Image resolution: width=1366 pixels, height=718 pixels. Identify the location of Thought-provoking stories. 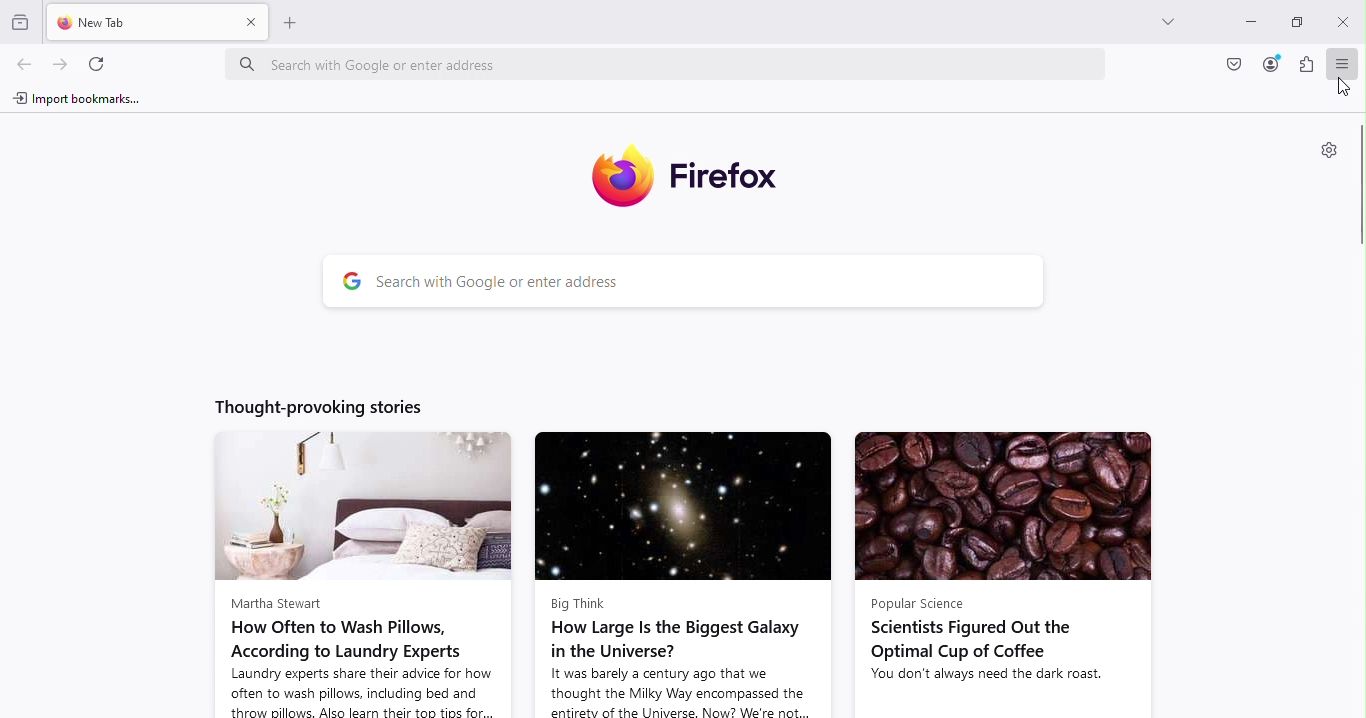
(336, 403).